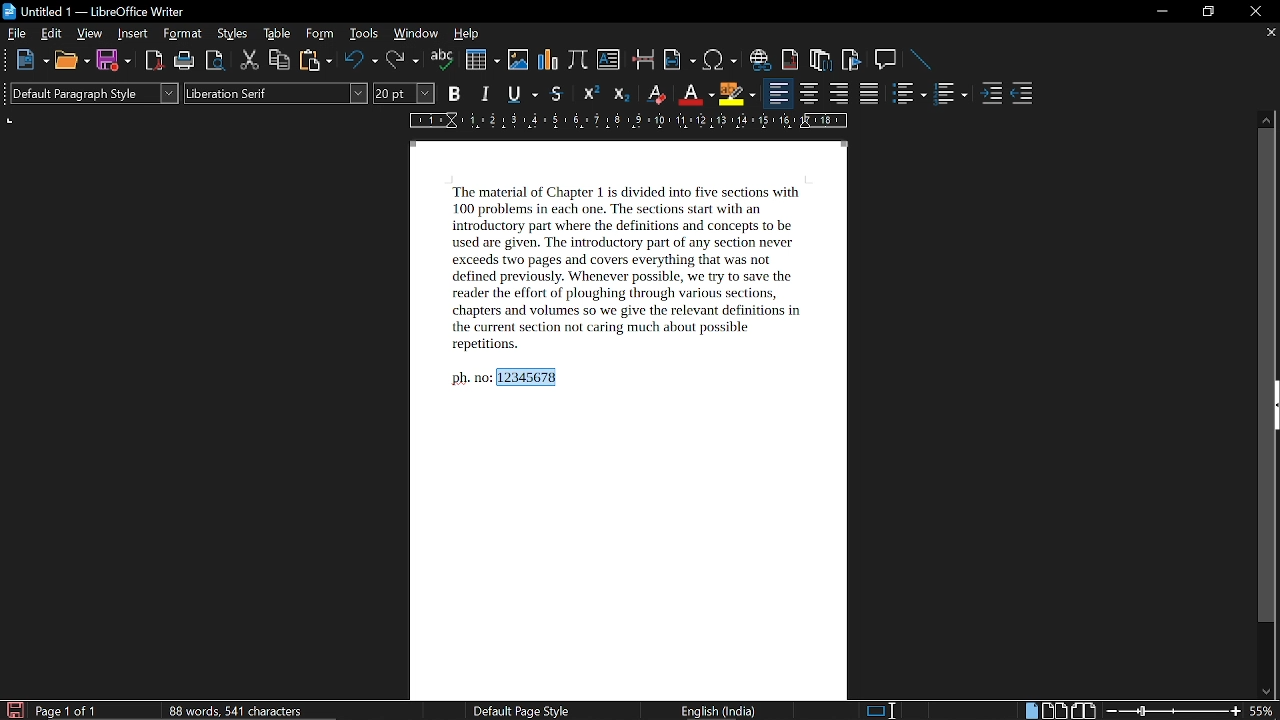 The height and width of the screenshot is (720, 1280). Describe the element at coordinates (872, 95) in the screenshot. I see `justified` at that location.